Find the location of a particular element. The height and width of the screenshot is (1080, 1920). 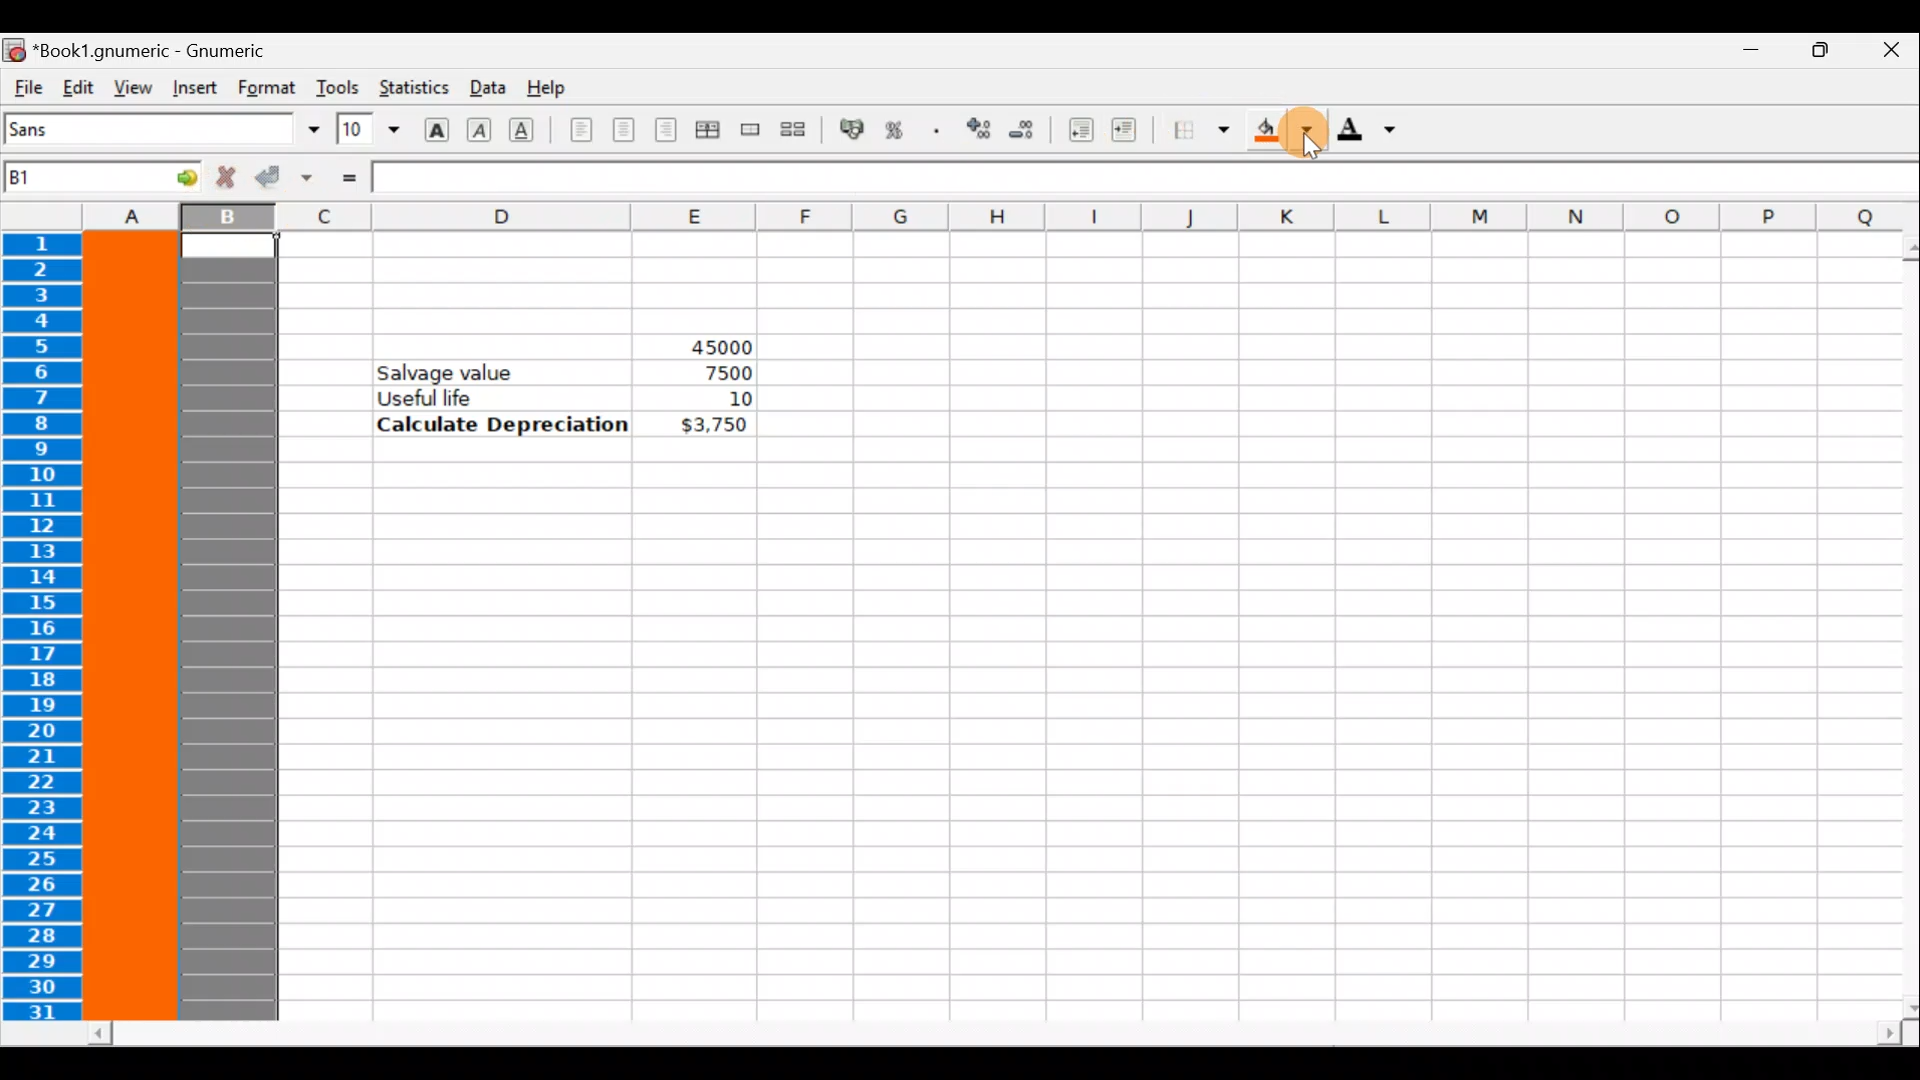

Align left is located at coordinates (581, 131).